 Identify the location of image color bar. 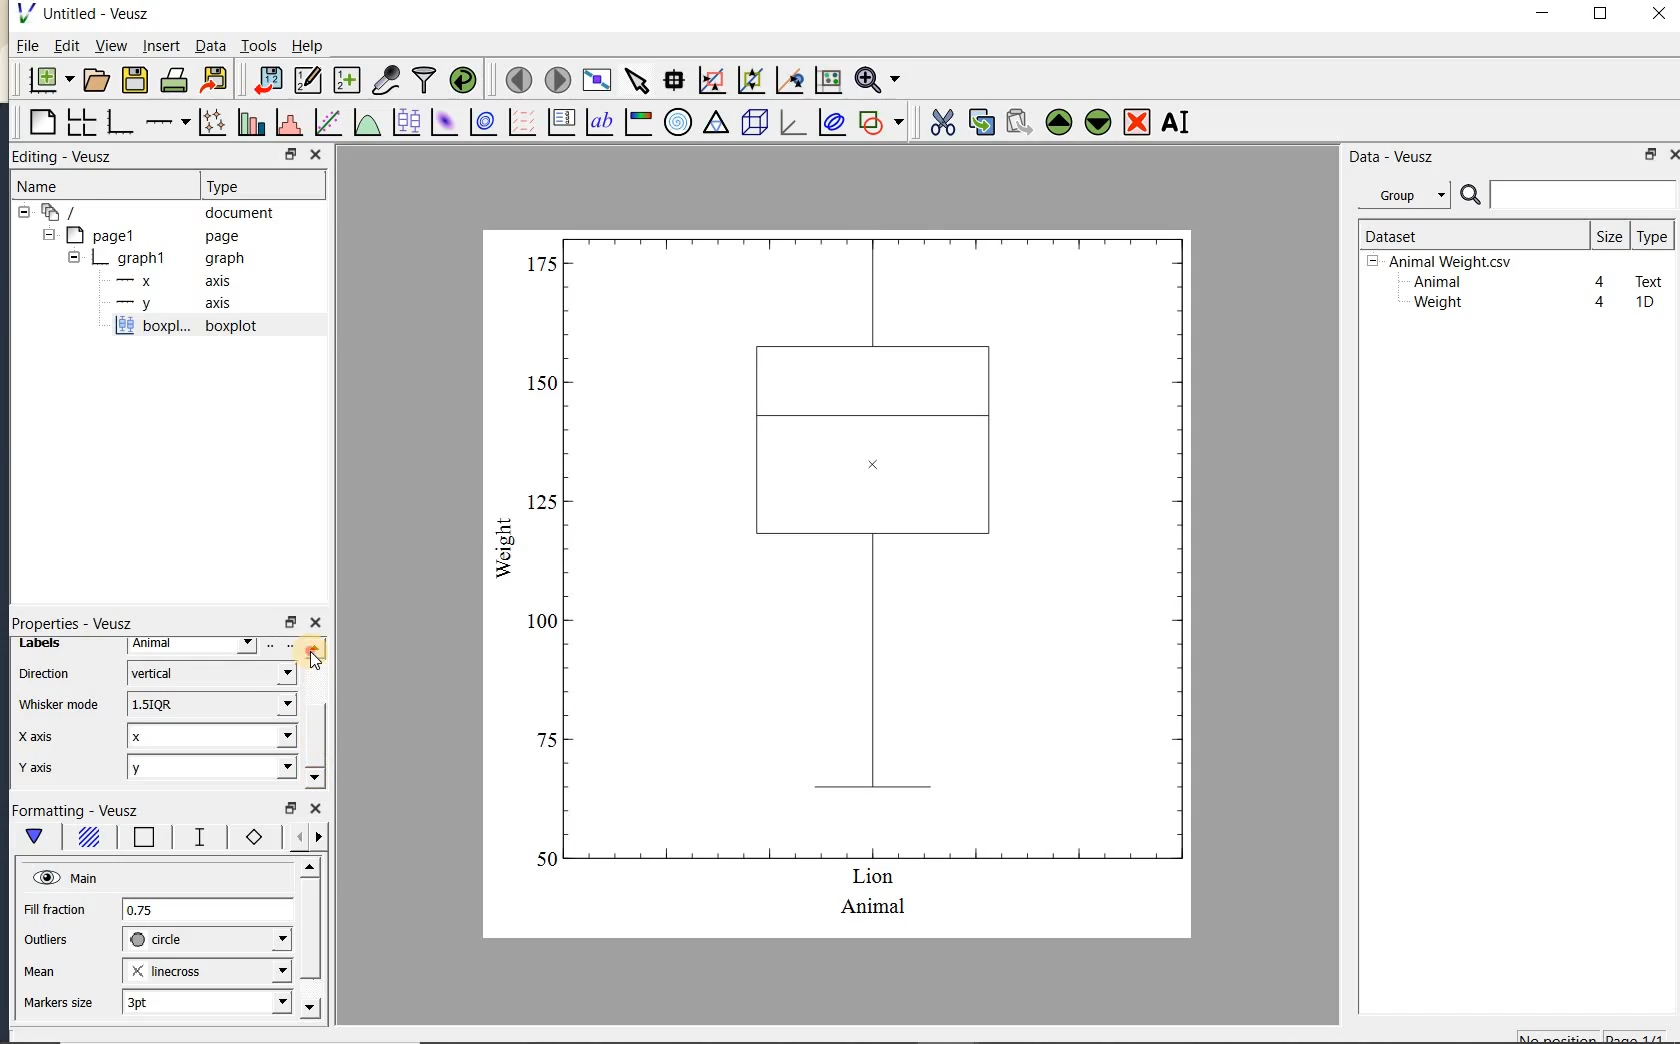
(638, 122).